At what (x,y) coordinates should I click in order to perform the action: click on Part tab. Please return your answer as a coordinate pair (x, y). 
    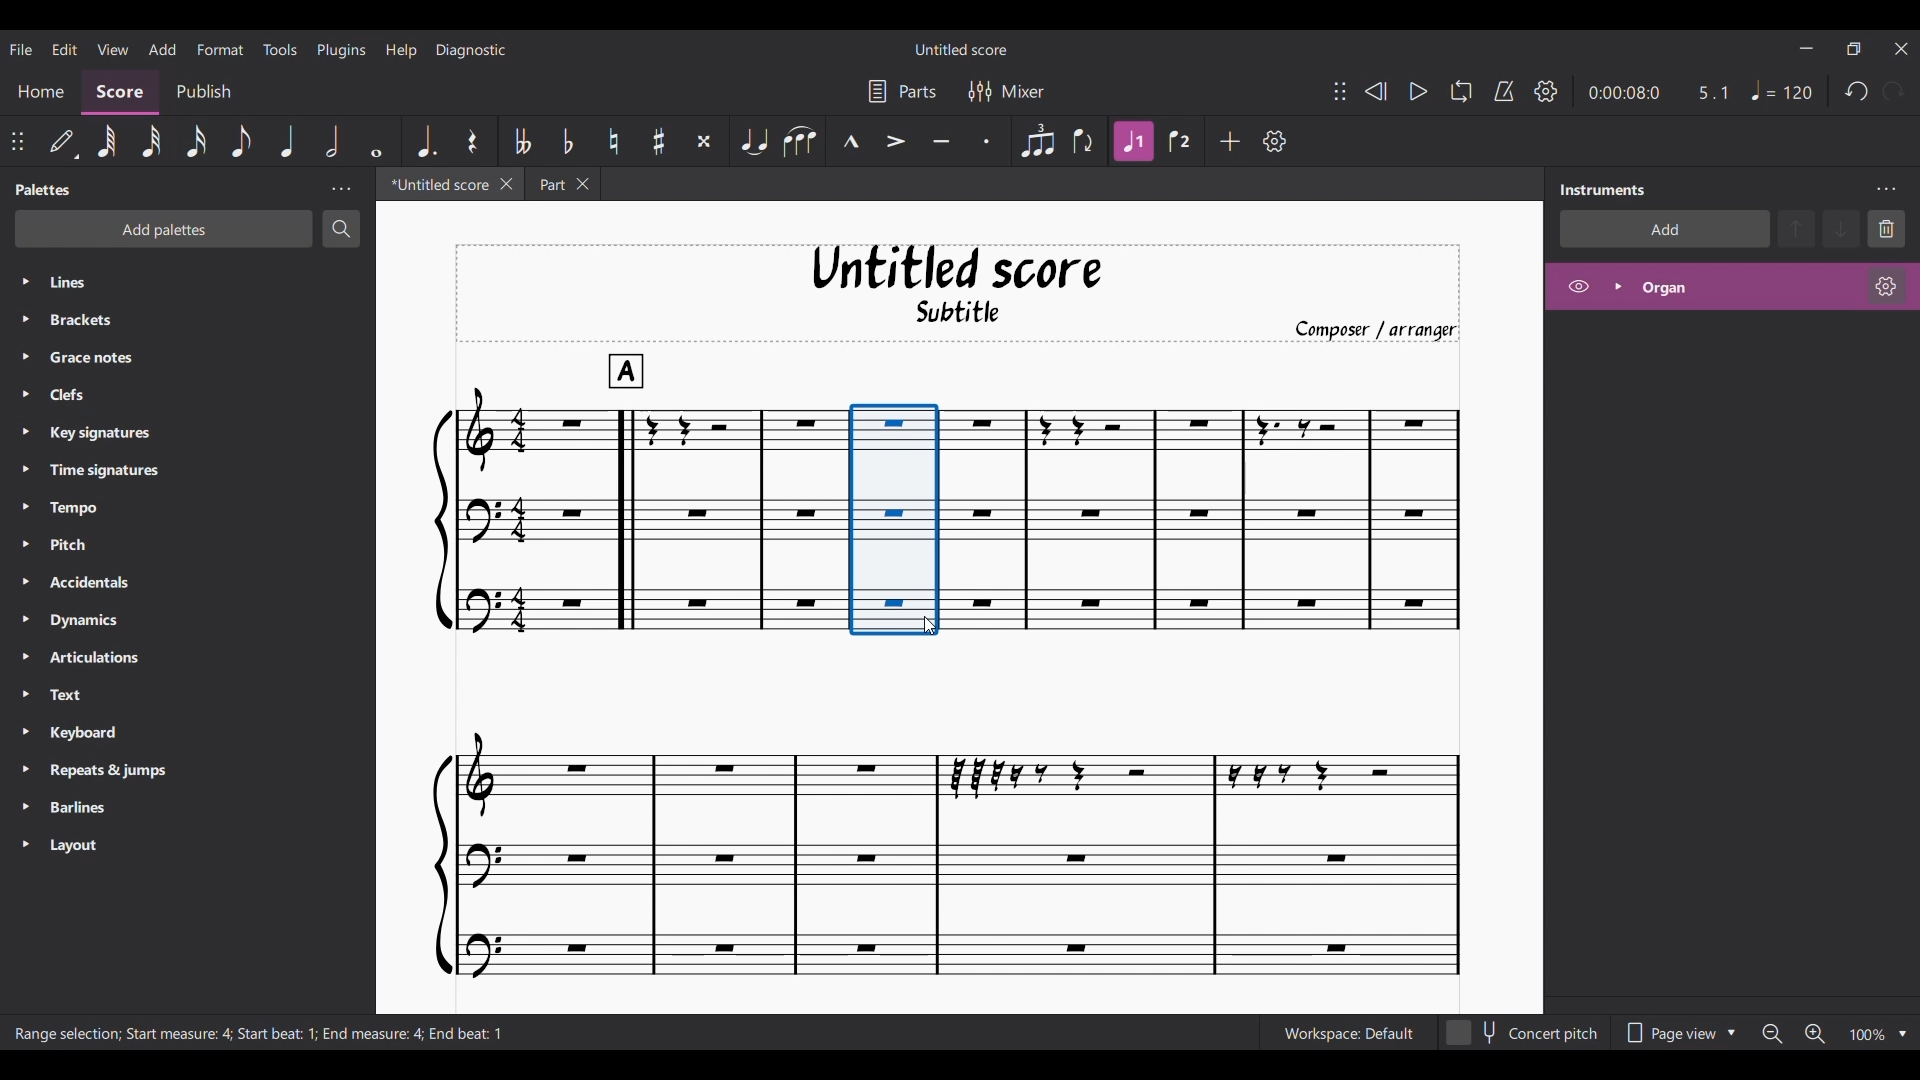
    Looking at the image, I should click on (550, 184).